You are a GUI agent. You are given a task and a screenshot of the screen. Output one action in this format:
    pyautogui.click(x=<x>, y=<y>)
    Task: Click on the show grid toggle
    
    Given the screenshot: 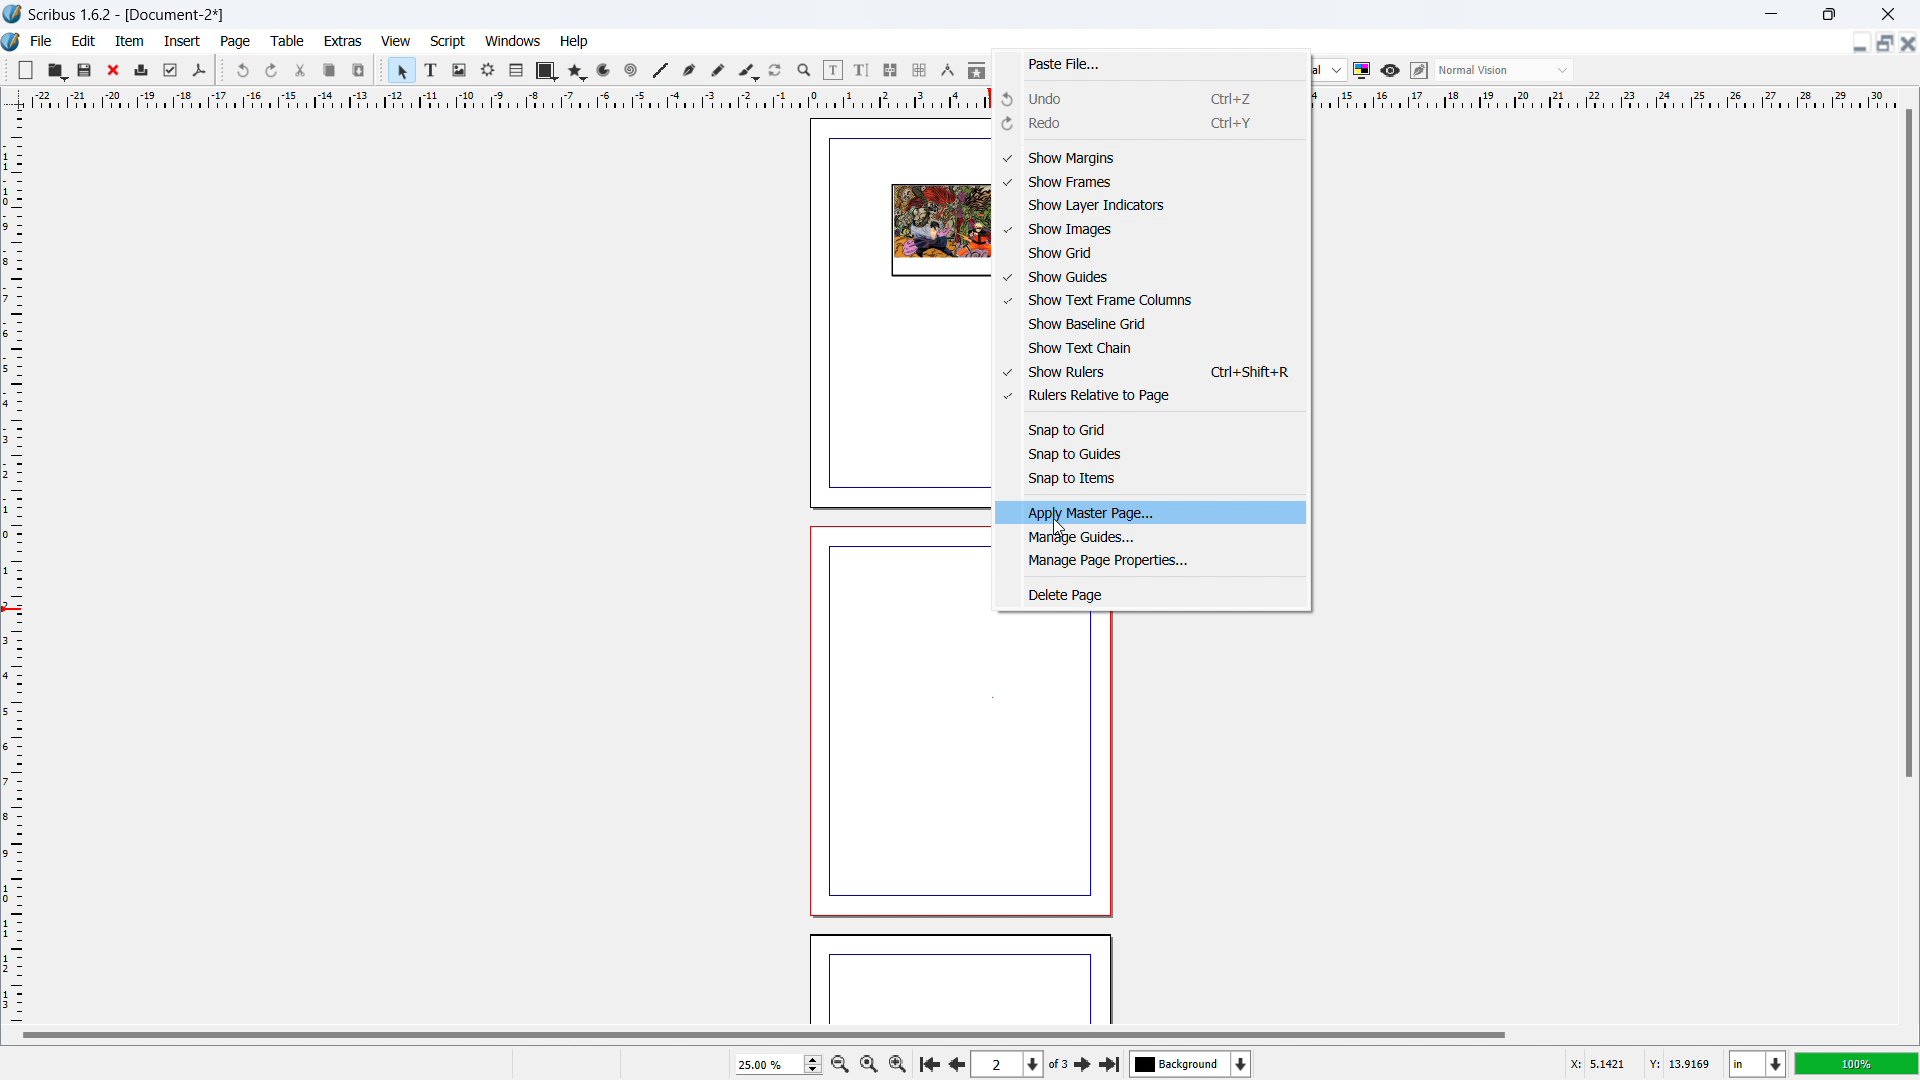 What is the action you would take?
    pyautogui.click(x=1152, y=253)
    